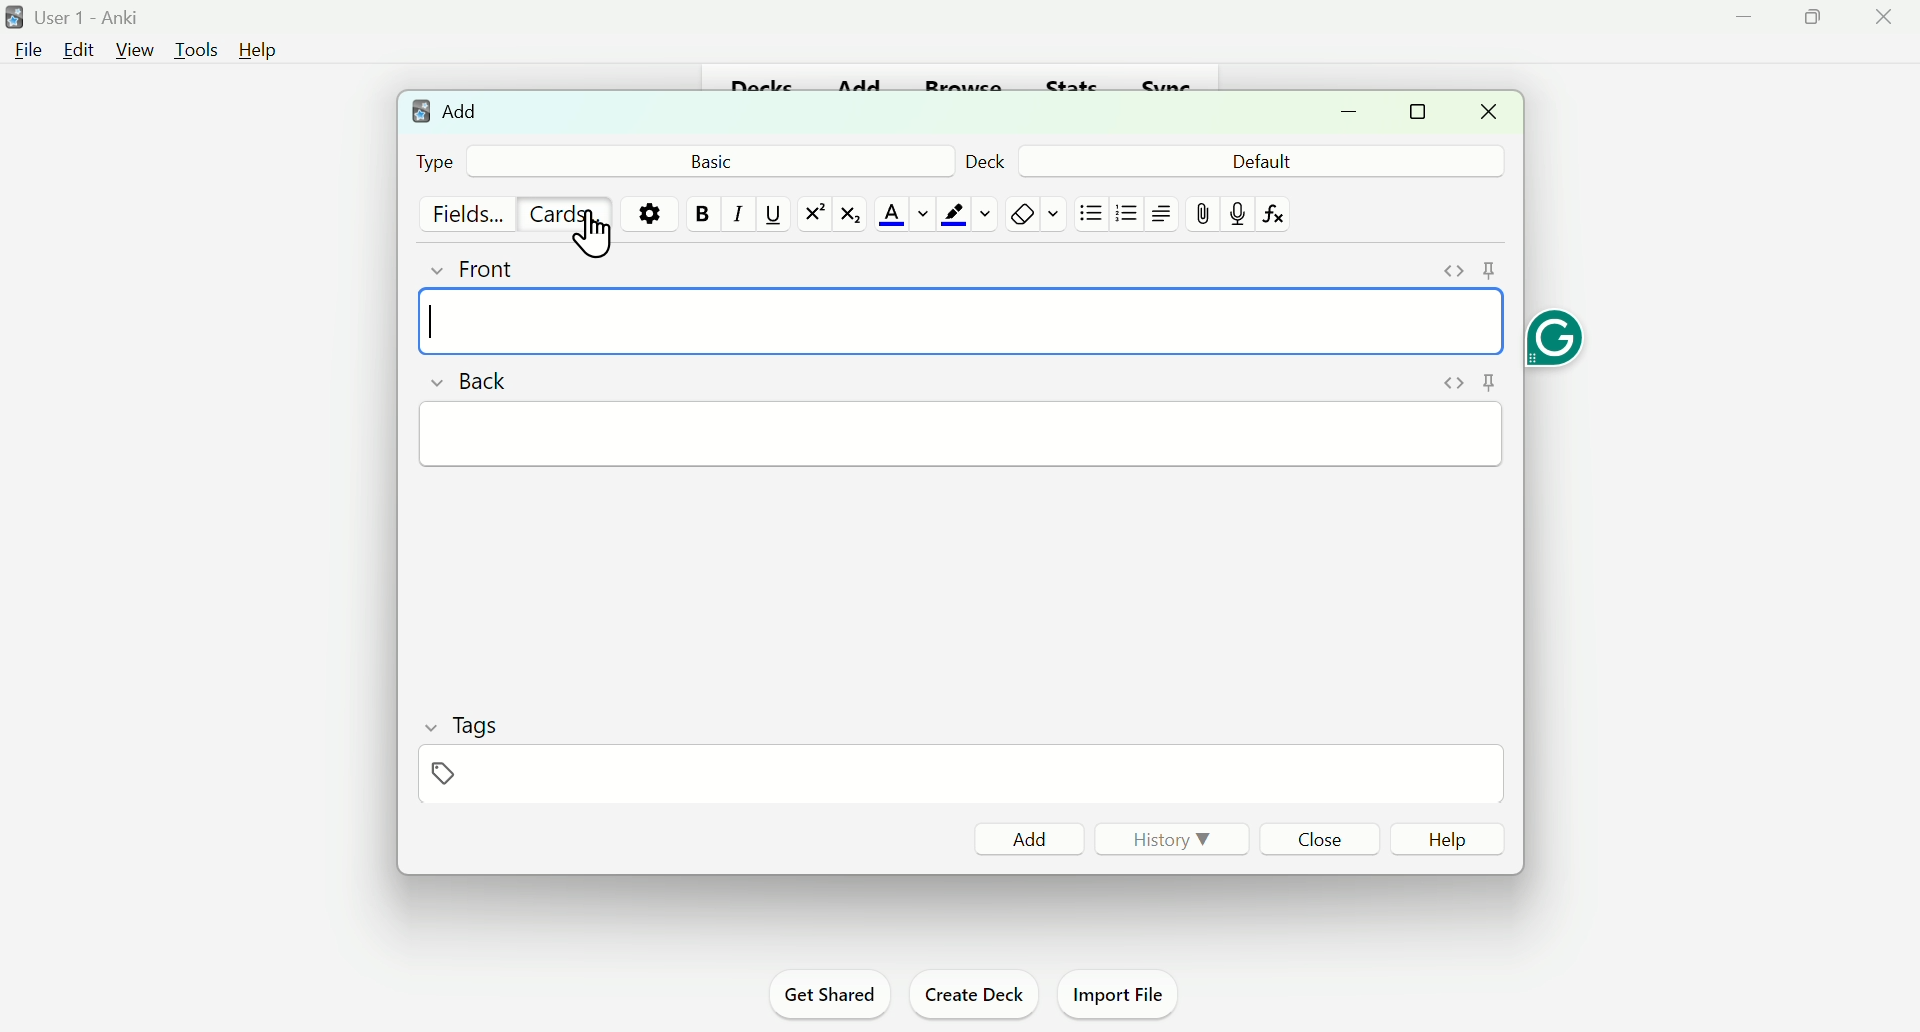  I want to click on User 1 - Anki, so click(104, 15).